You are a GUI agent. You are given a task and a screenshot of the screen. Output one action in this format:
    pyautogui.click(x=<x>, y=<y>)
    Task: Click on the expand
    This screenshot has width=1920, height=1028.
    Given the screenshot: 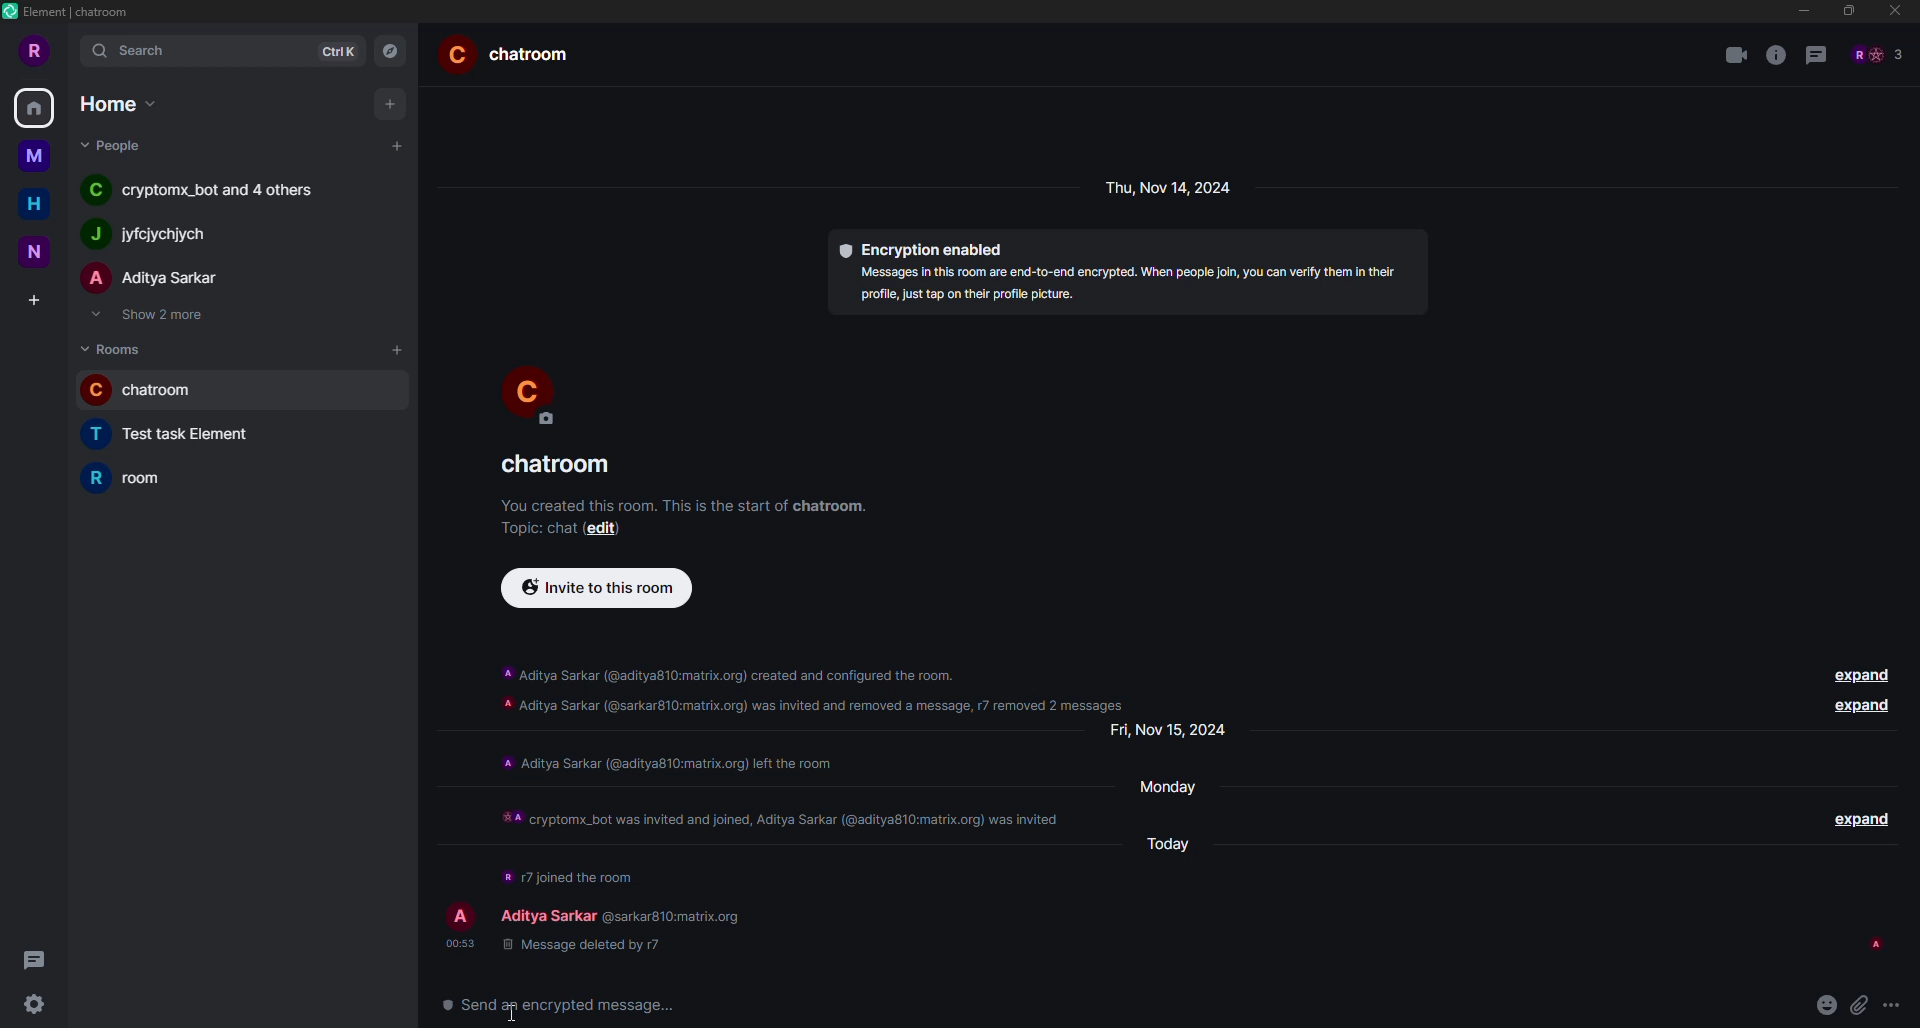 What is the action you would take?
    pyautogui.click(x=1858, y=816)
    